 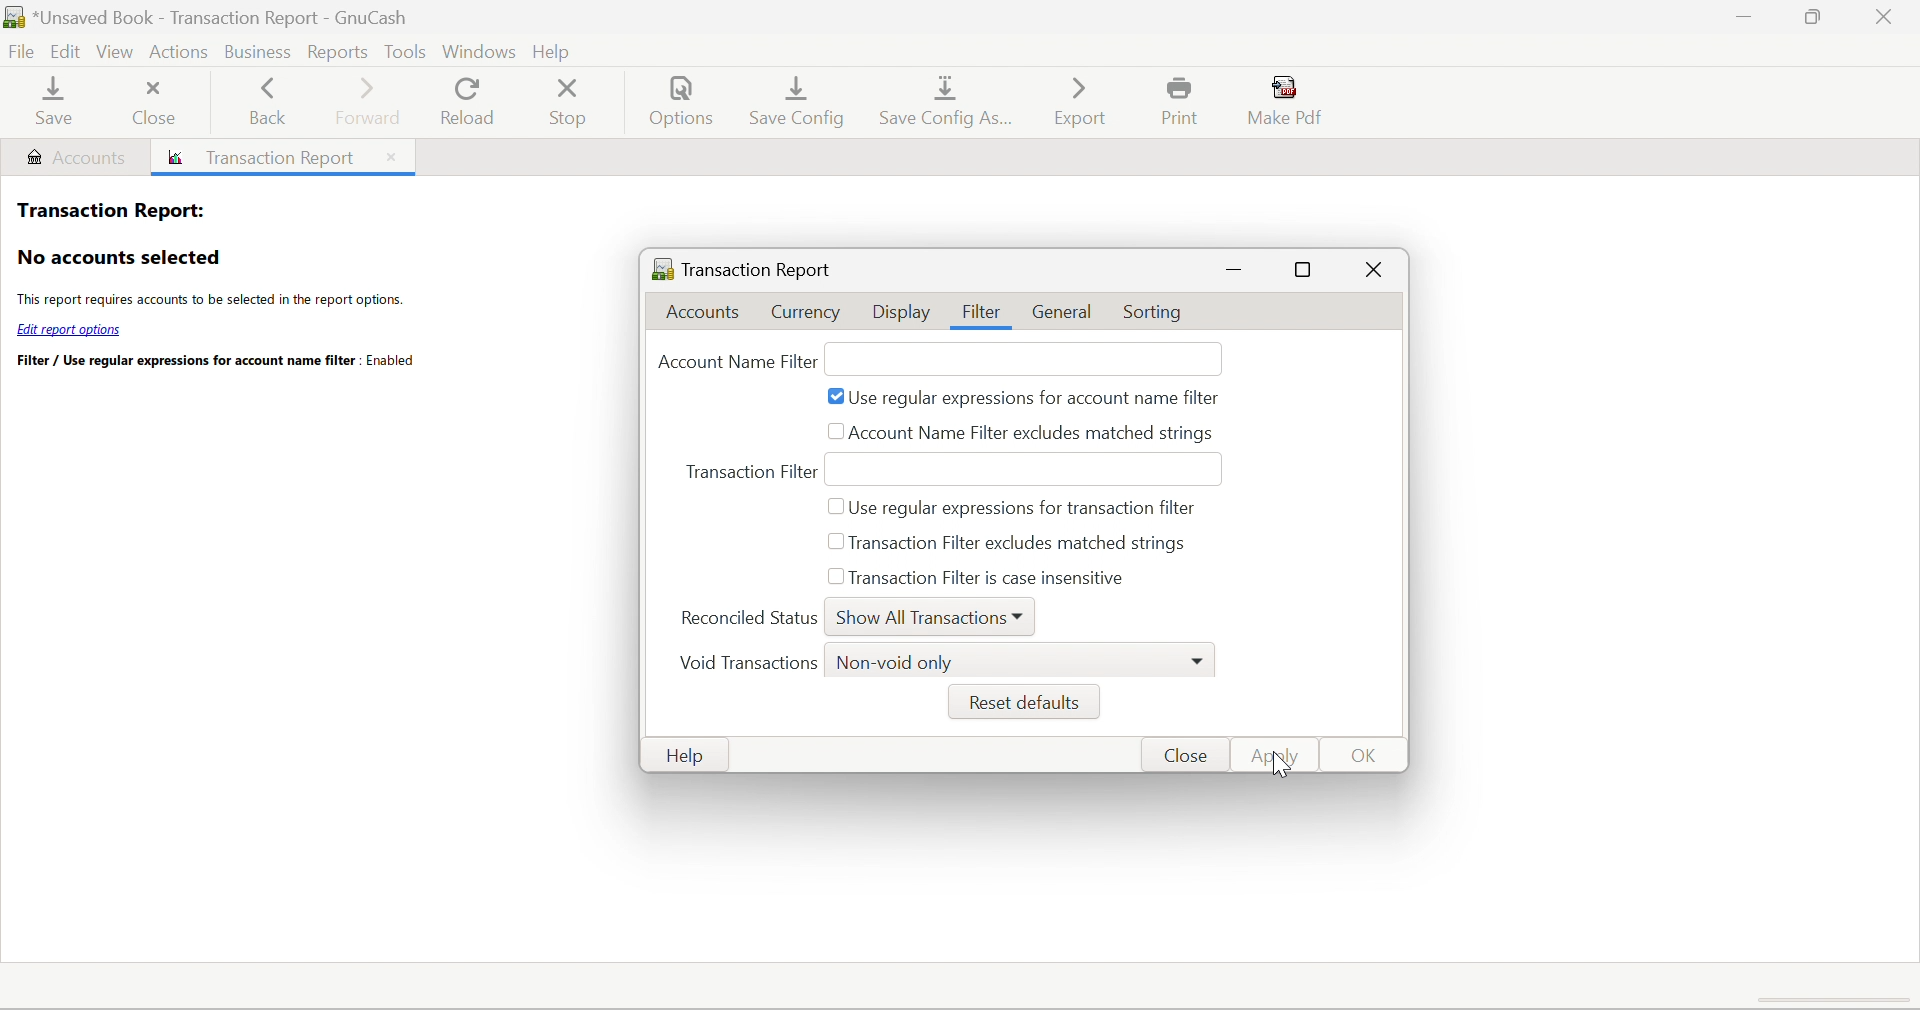 I want to click on Drop Down, so click(x=1023, y=615).